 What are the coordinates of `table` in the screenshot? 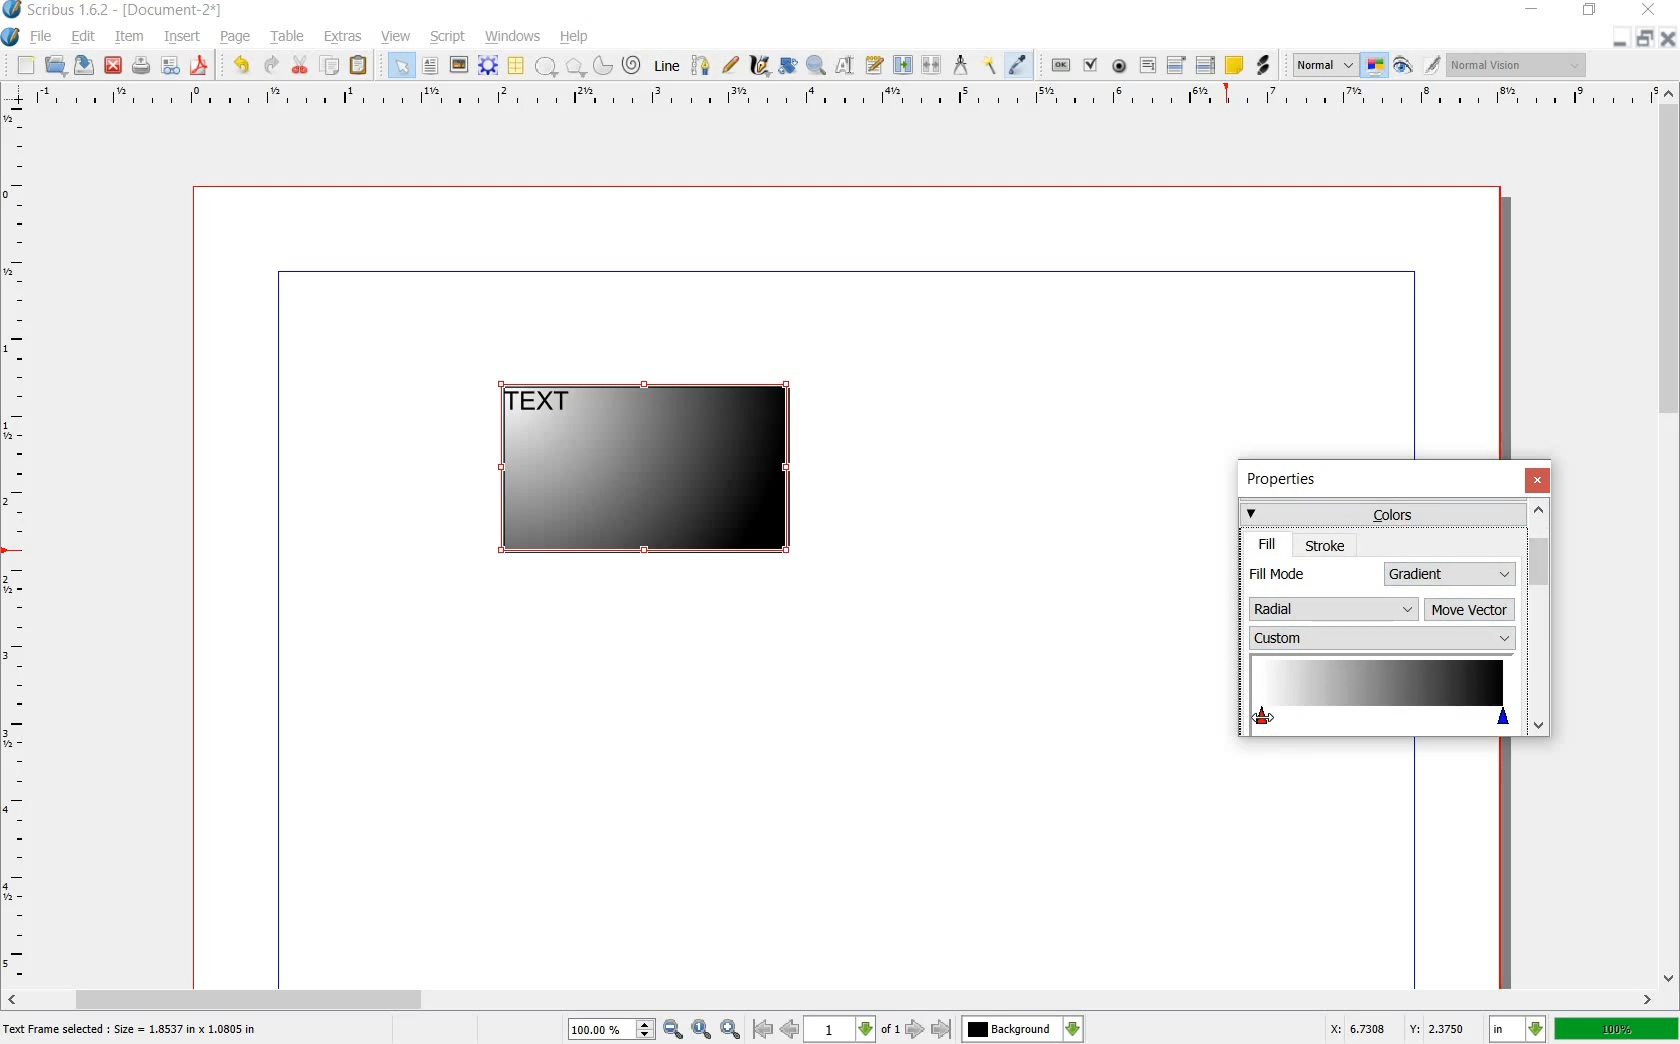 It's located at (289, 39).